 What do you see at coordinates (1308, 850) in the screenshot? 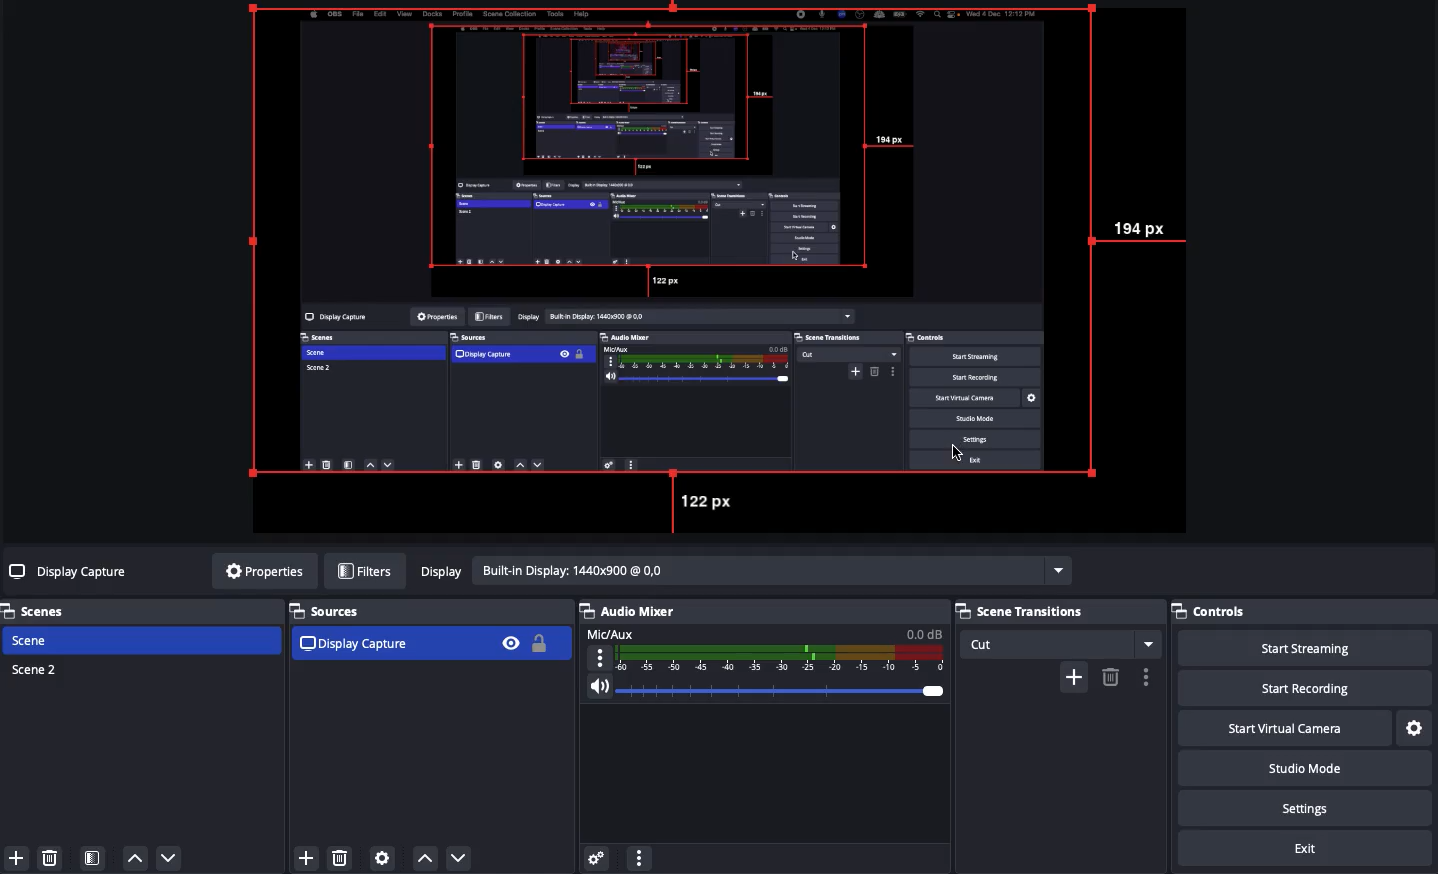
I see `Exit` at bounding box center [1308, 850].